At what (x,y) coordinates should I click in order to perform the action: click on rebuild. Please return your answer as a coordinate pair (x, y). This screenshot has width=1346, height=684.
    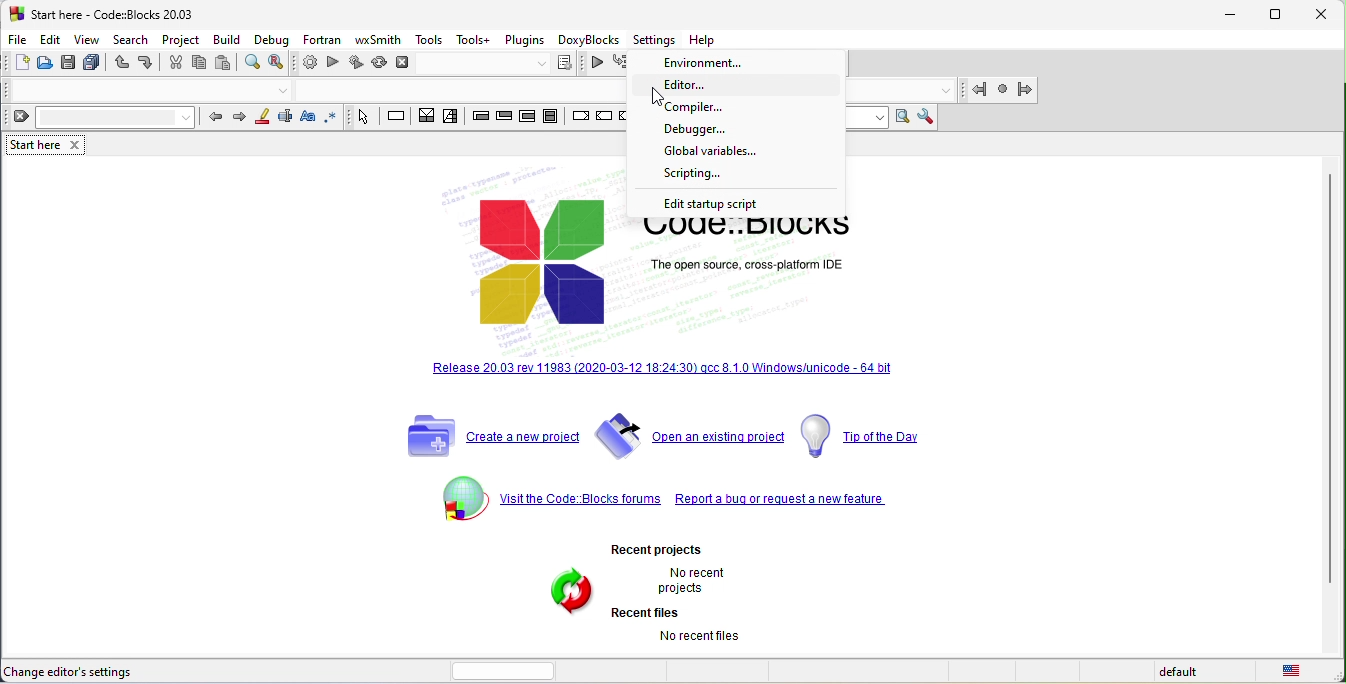
    Looking at the image, I should click on (381, 62).